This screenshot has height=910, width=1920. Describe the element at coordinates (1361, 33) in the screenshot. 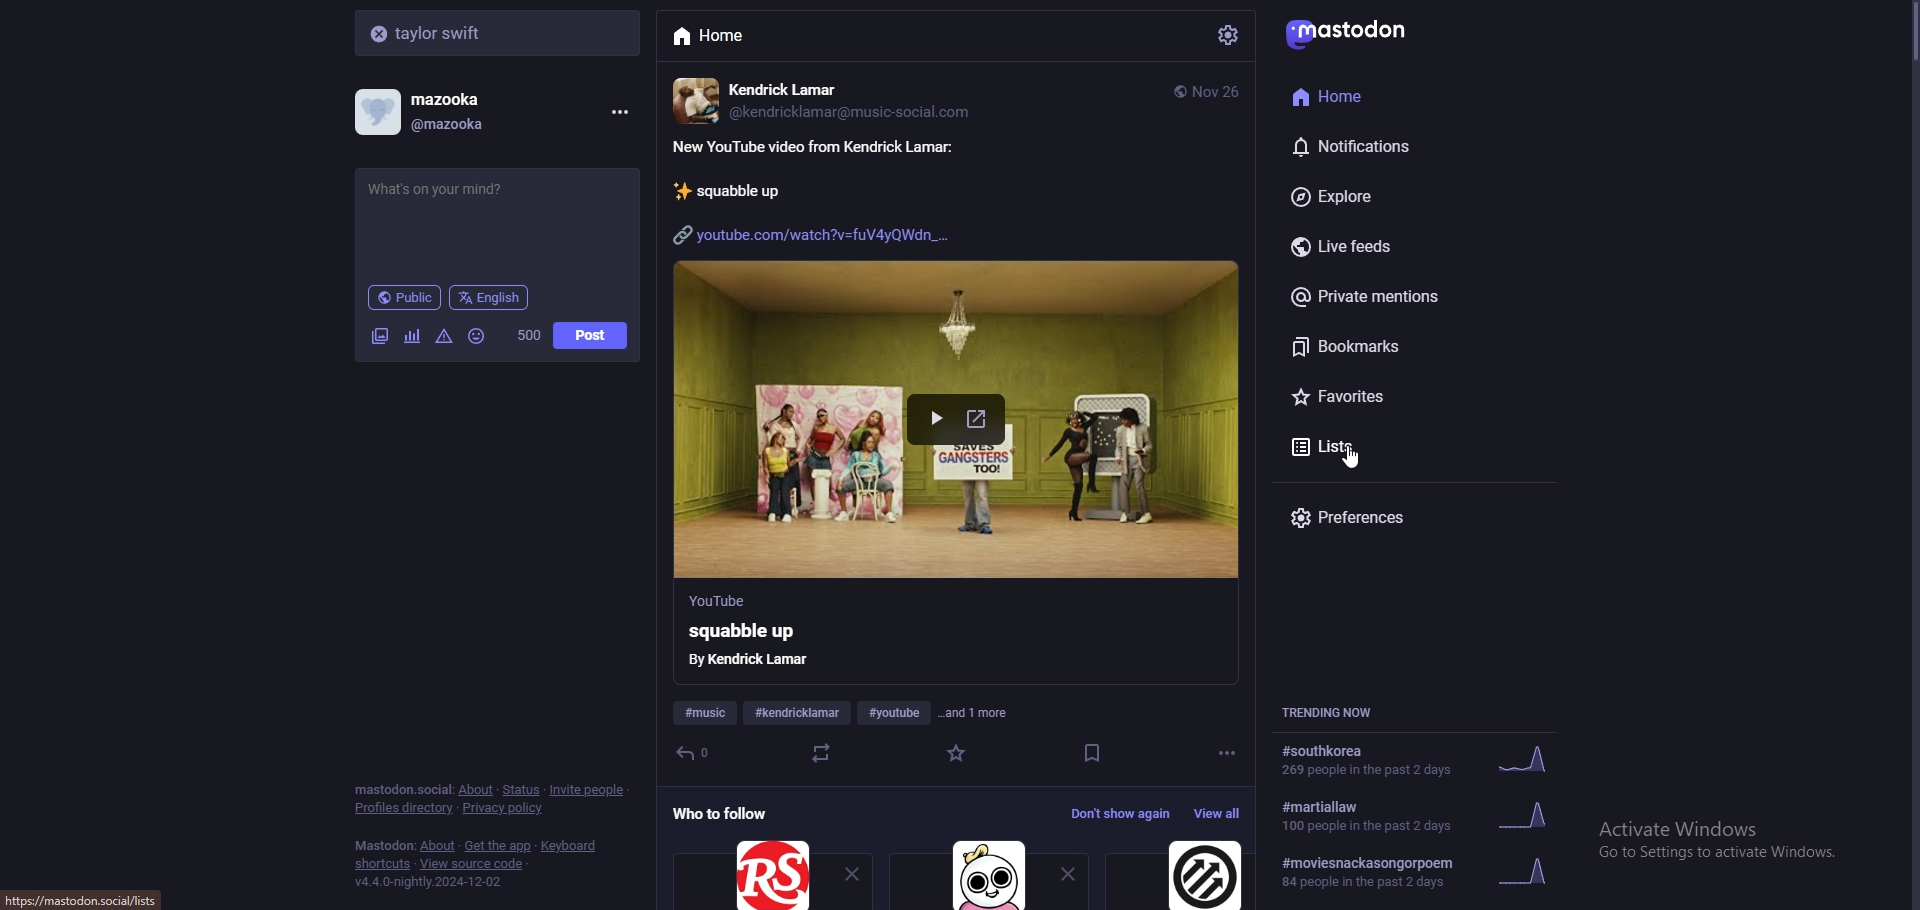

I see `mastodon` at that location.